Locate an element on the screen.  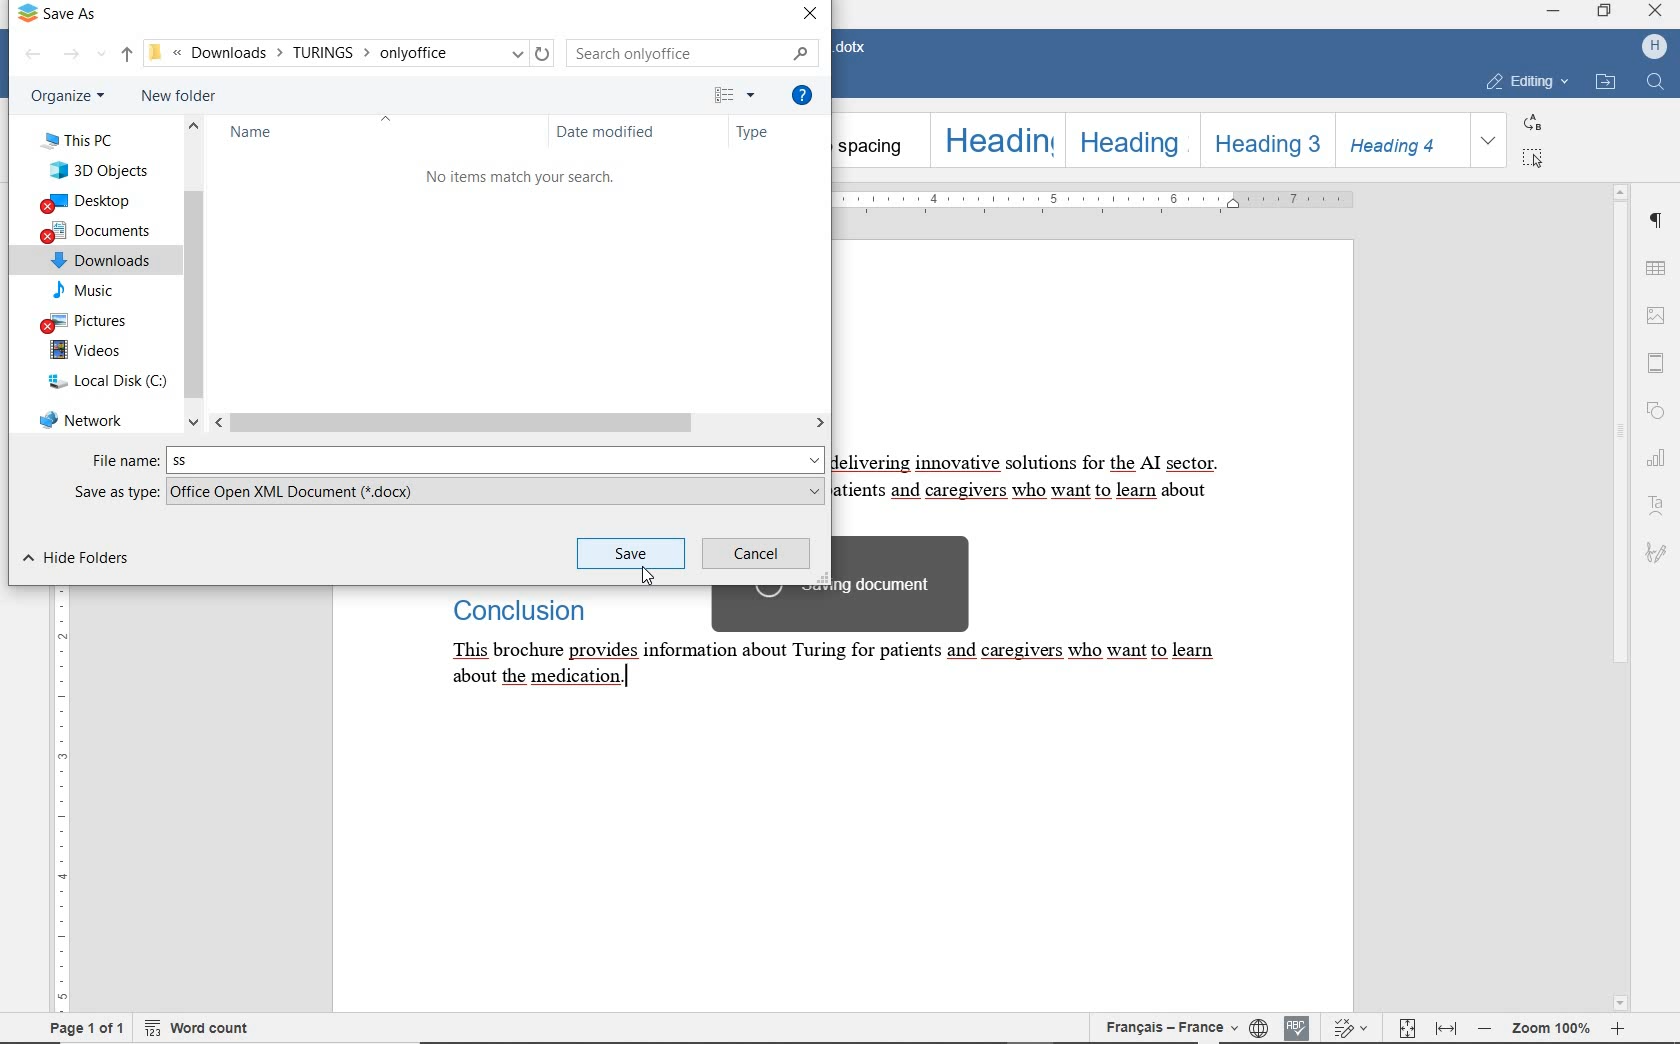
text is located at coordinates (627, 672).